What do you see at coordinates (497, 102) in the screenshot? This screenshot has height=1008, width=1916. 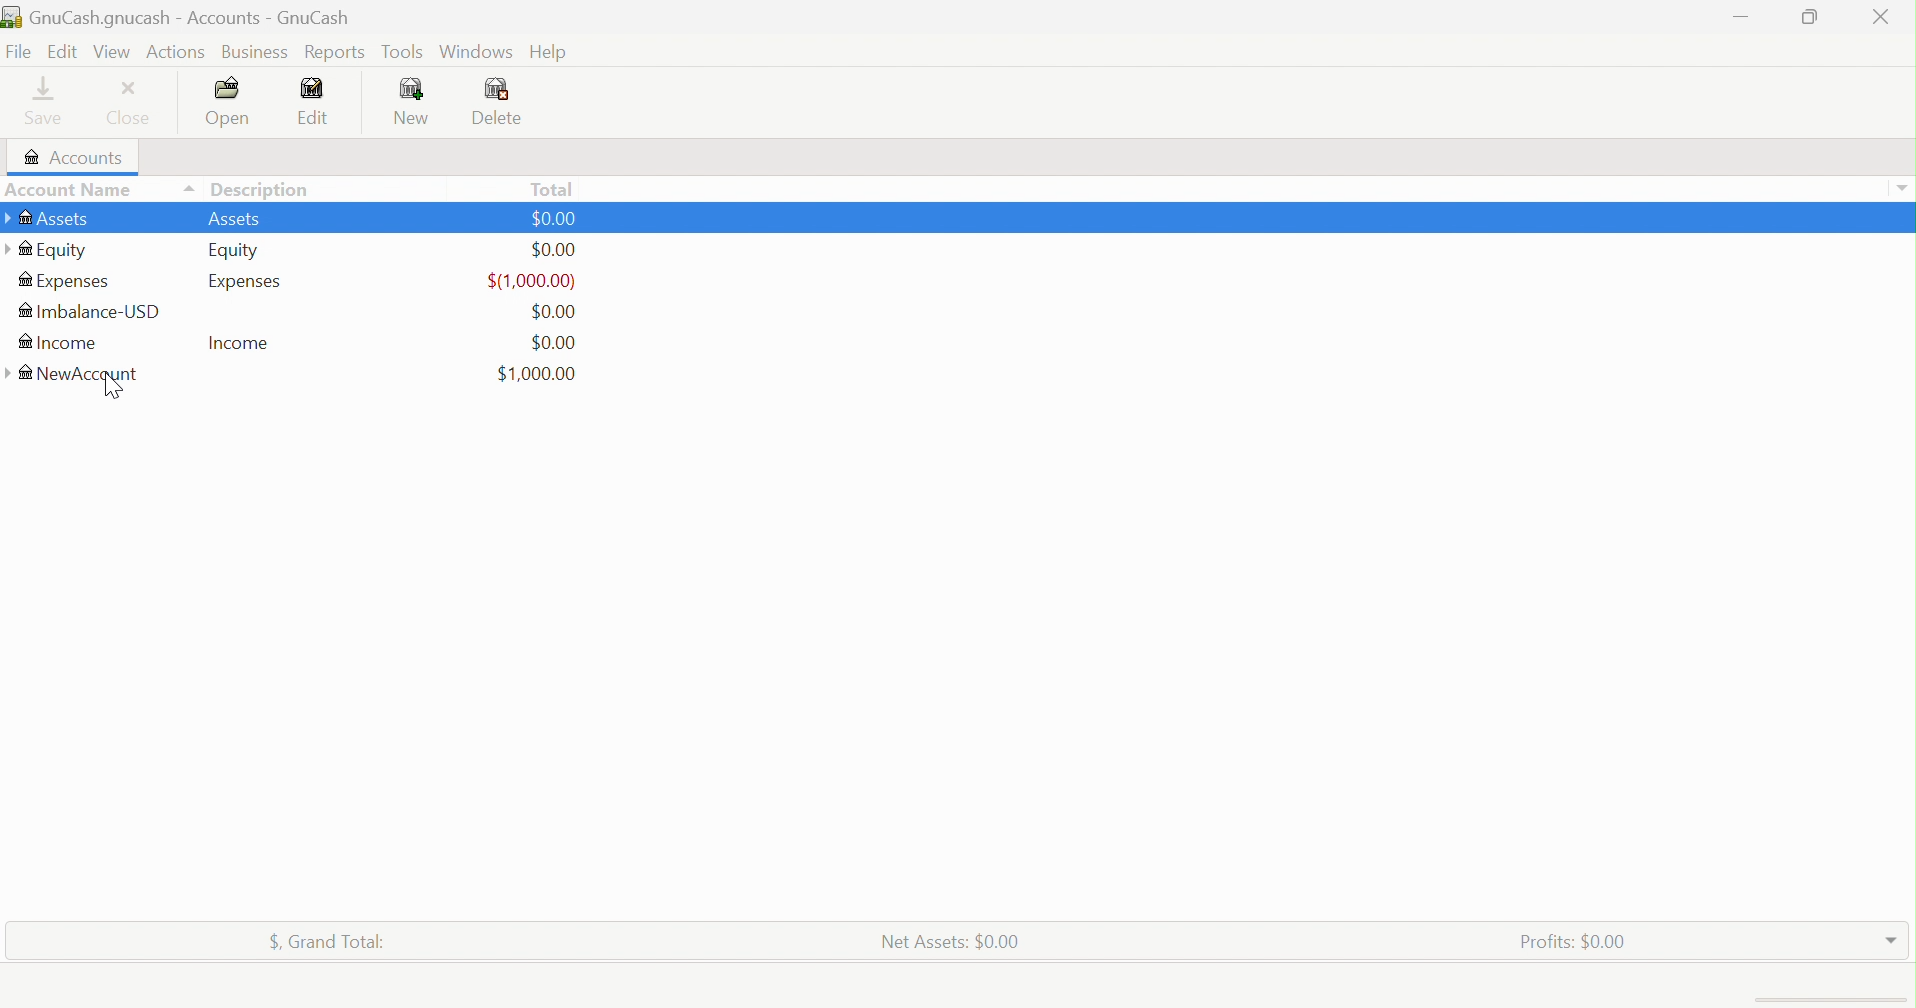 I see `Delete` at bounding box center [497, 102].